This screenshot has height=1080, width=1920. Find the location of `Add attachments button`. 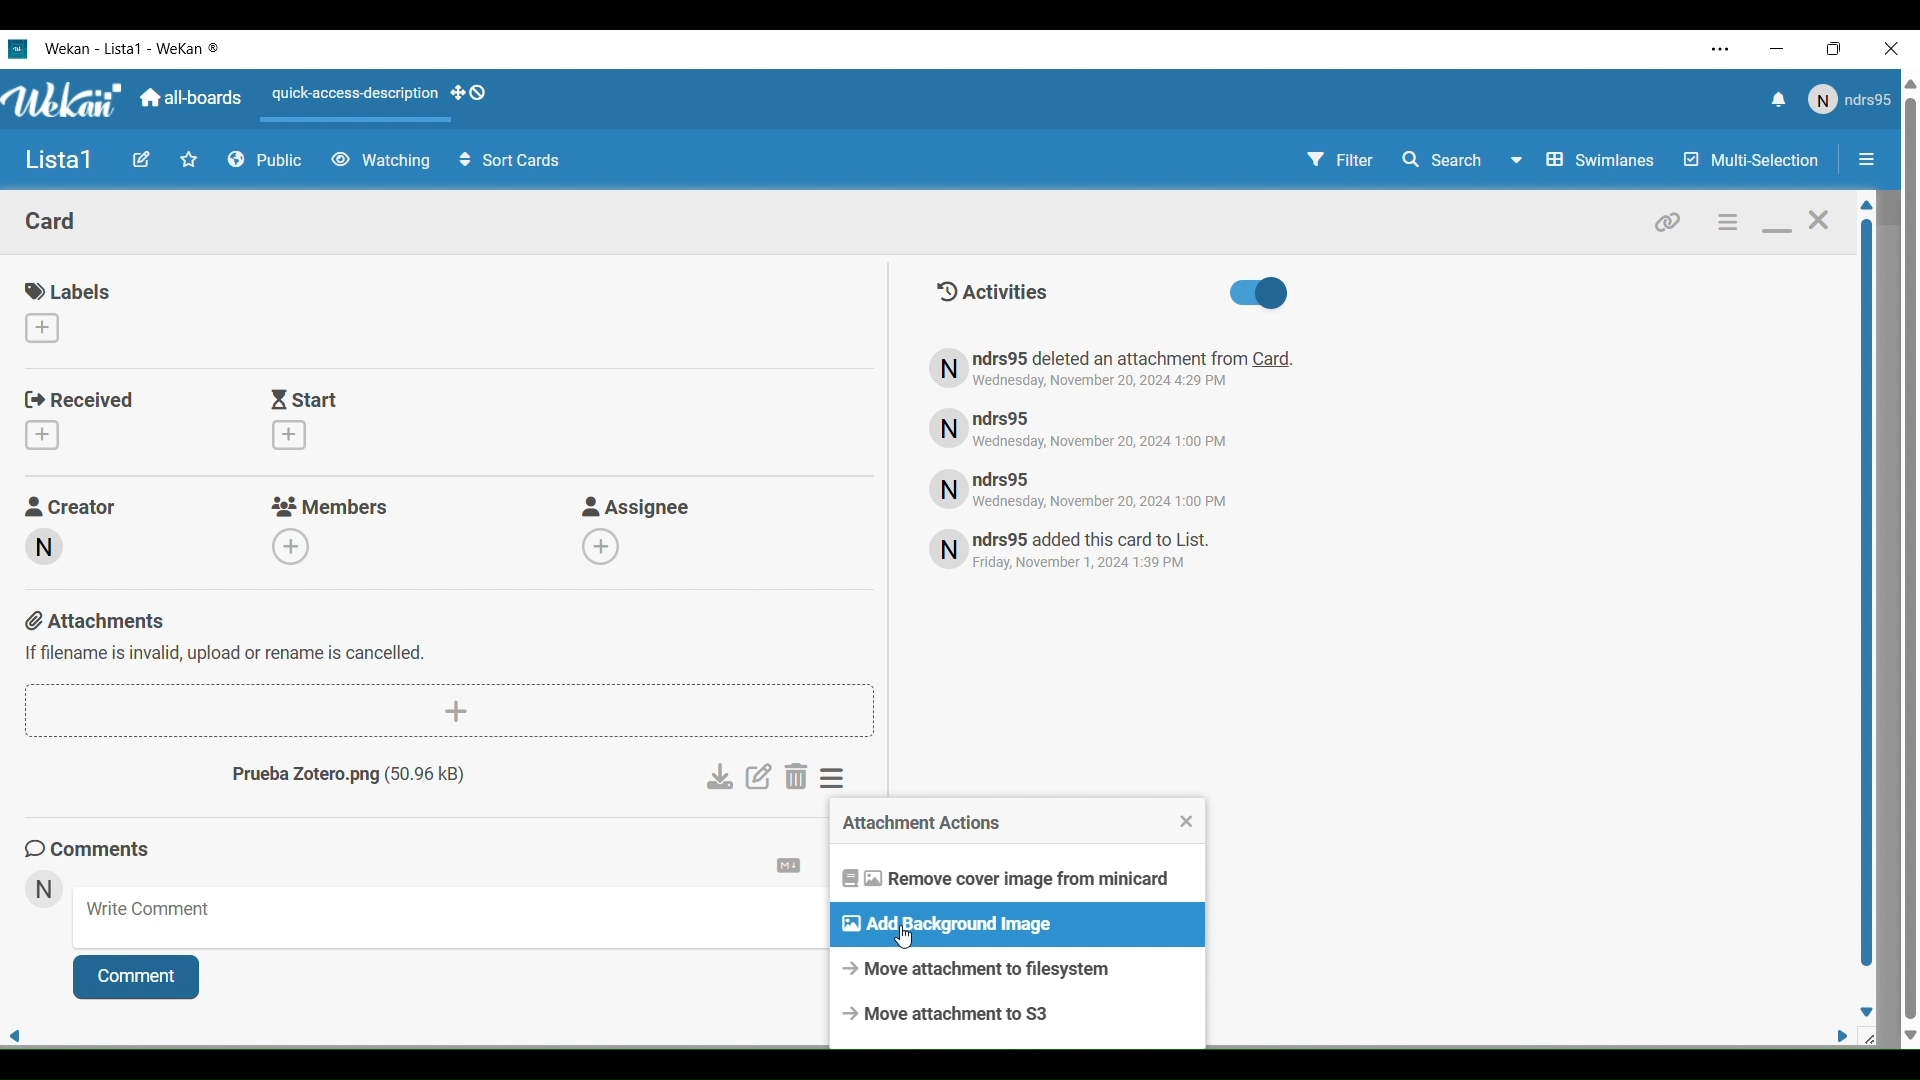

Add attachments button is located at coordinates (453, 712).